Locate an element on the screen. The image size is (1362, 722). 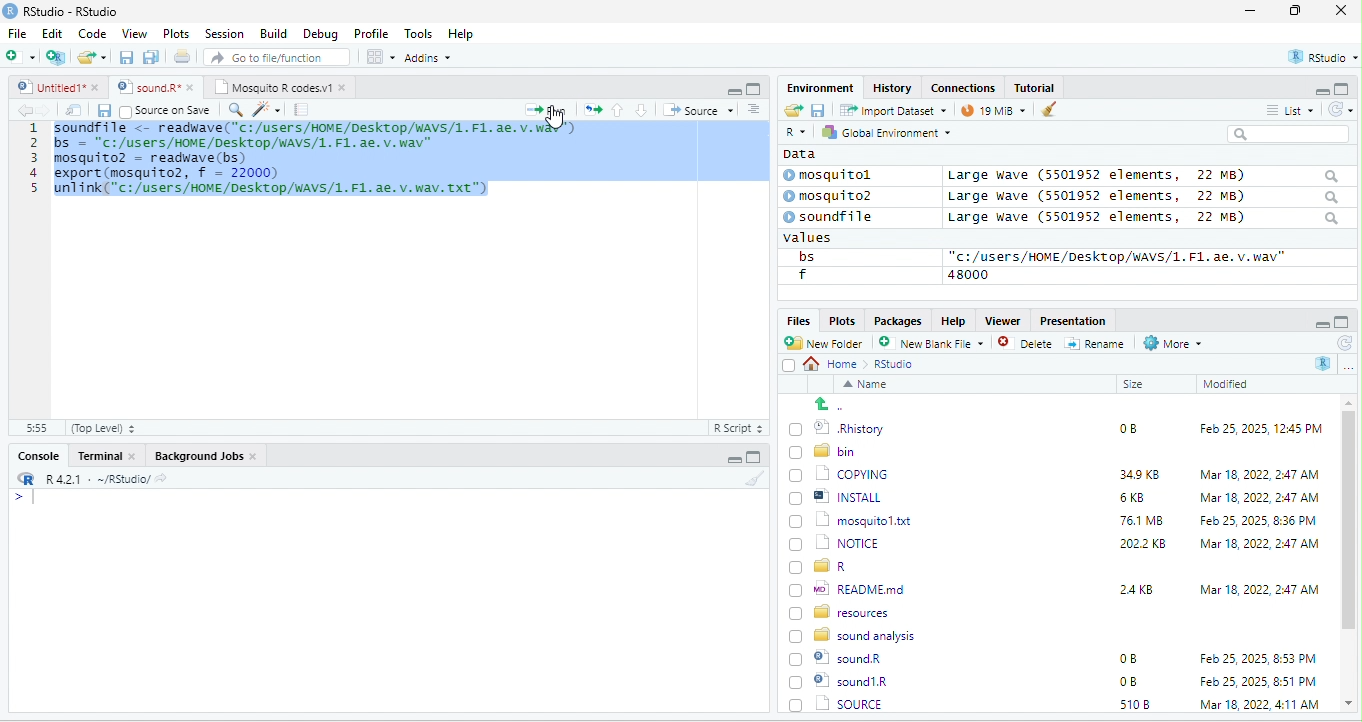
cursor is located at coordinates (556, 123).